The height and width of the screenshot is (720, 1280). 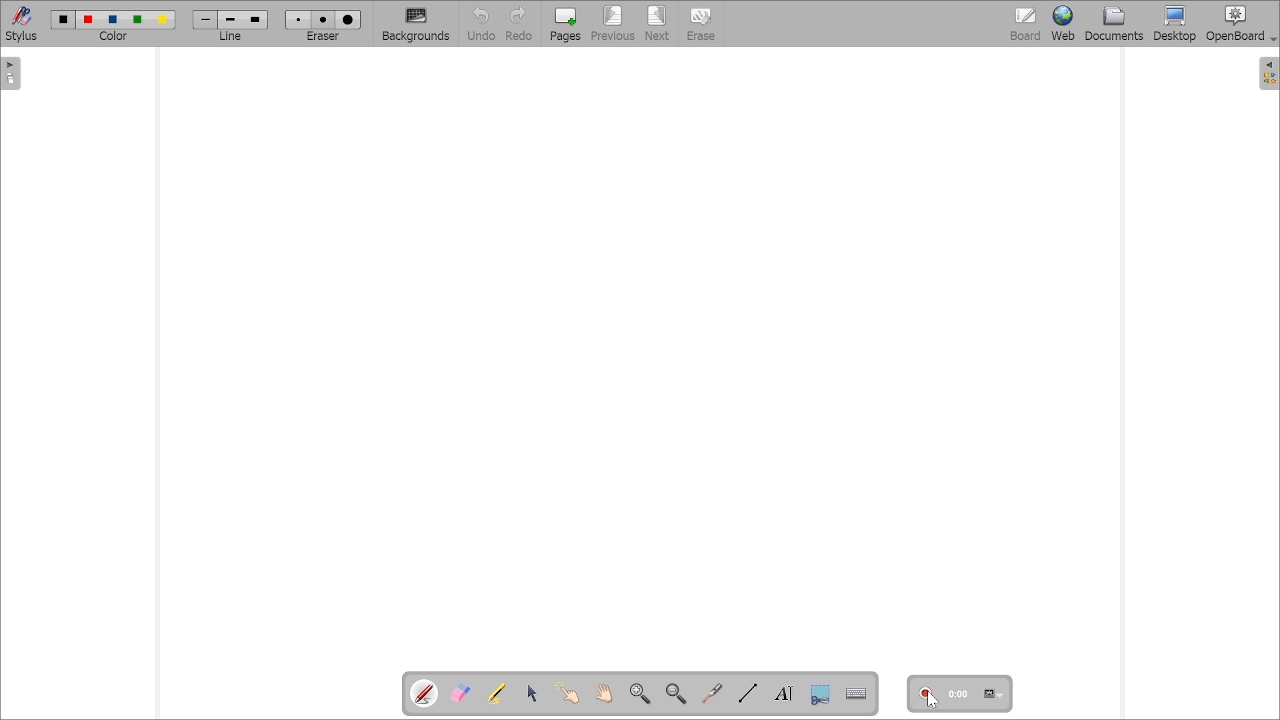 I want to click on Settings, so click(x=993, y=694).